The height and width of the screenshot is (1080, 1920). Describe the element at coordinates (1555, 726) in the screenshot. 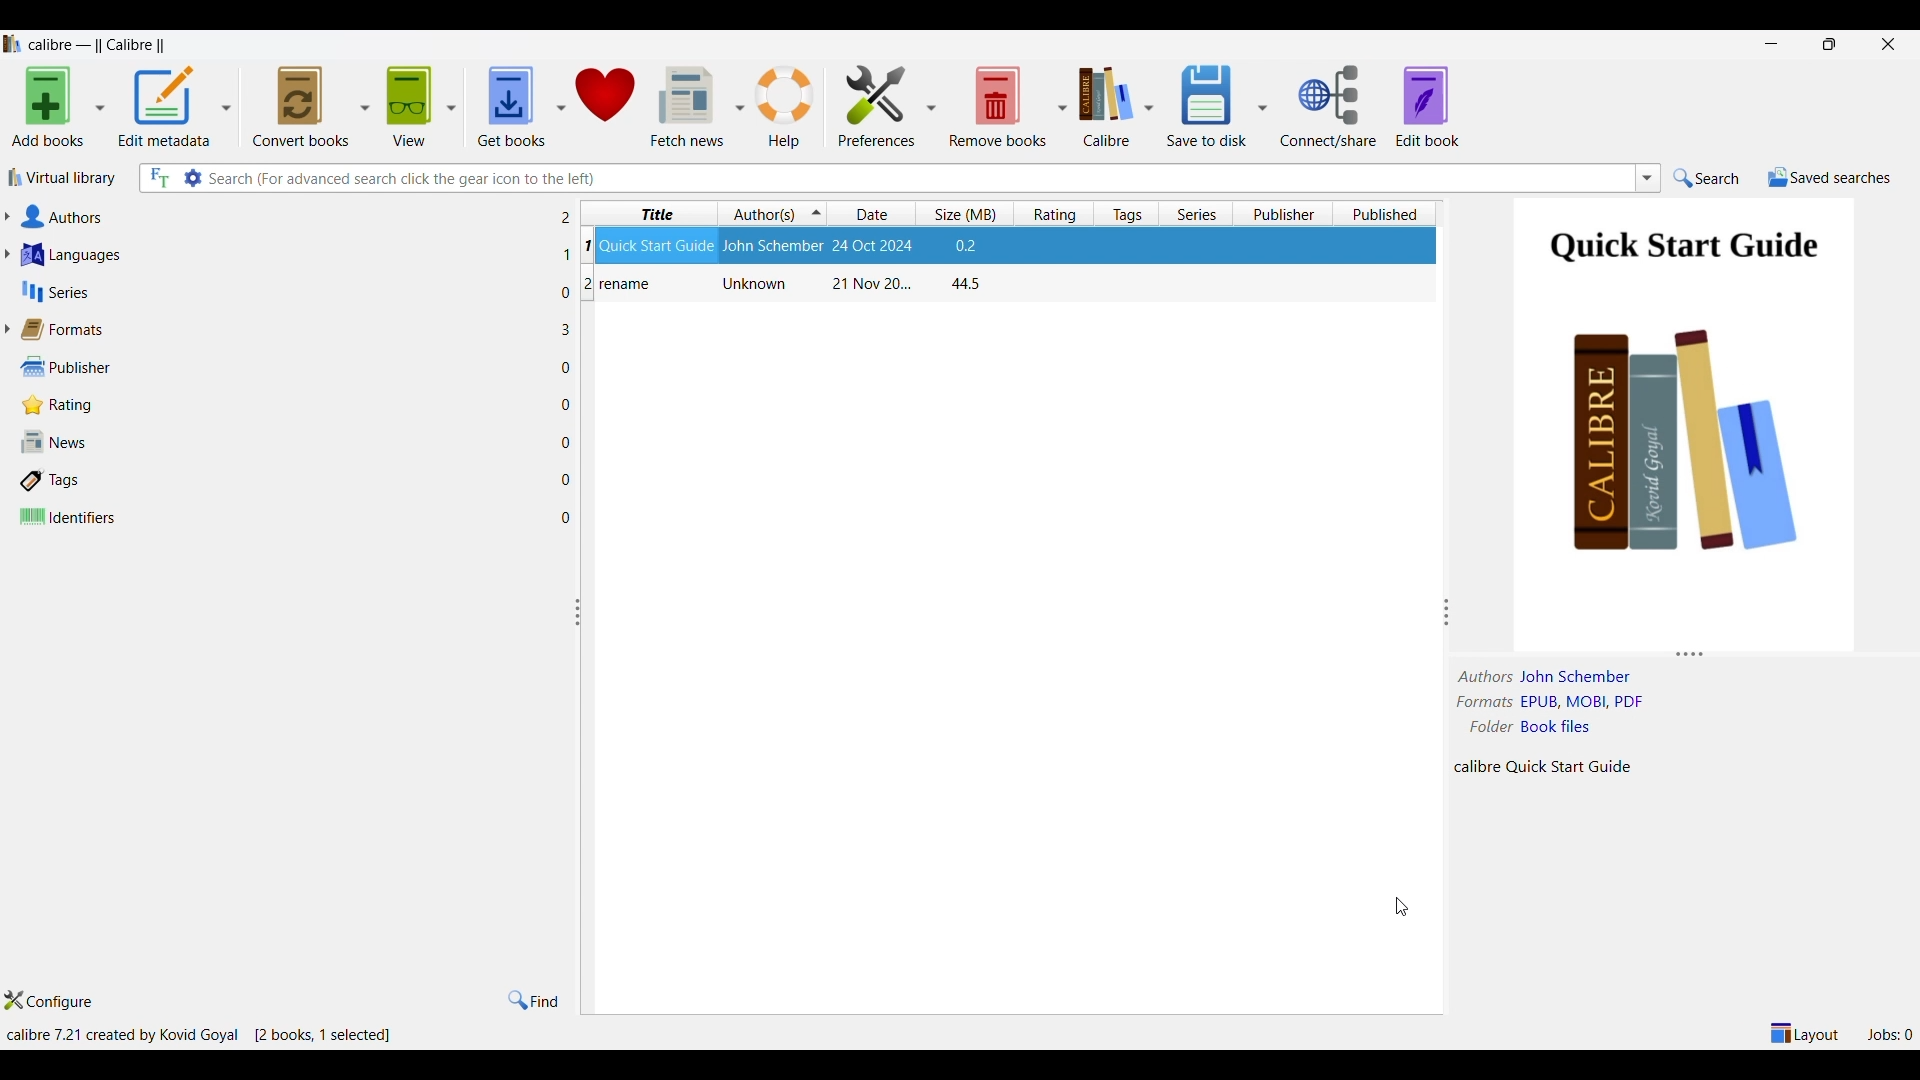

I see `book files` at that location.